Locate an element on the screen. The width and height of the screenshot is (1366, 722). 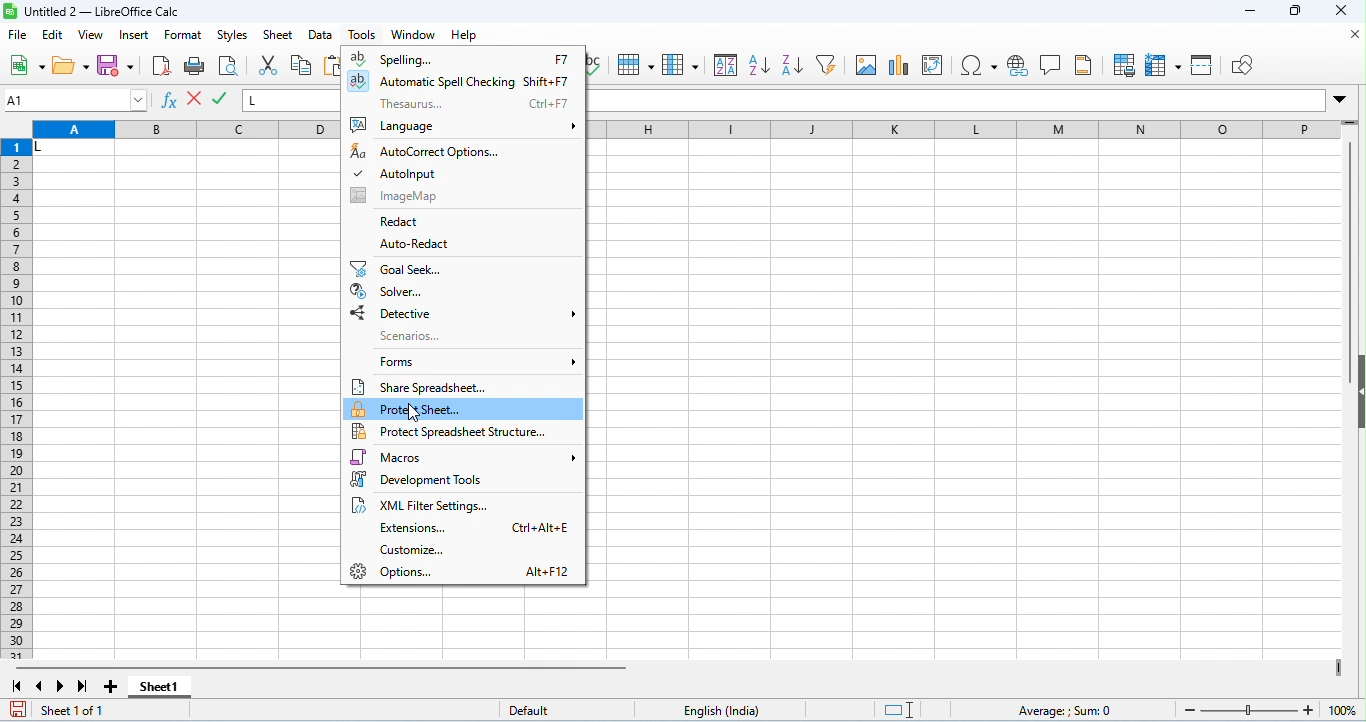
define print preview is located at coordinates (1126, 65).